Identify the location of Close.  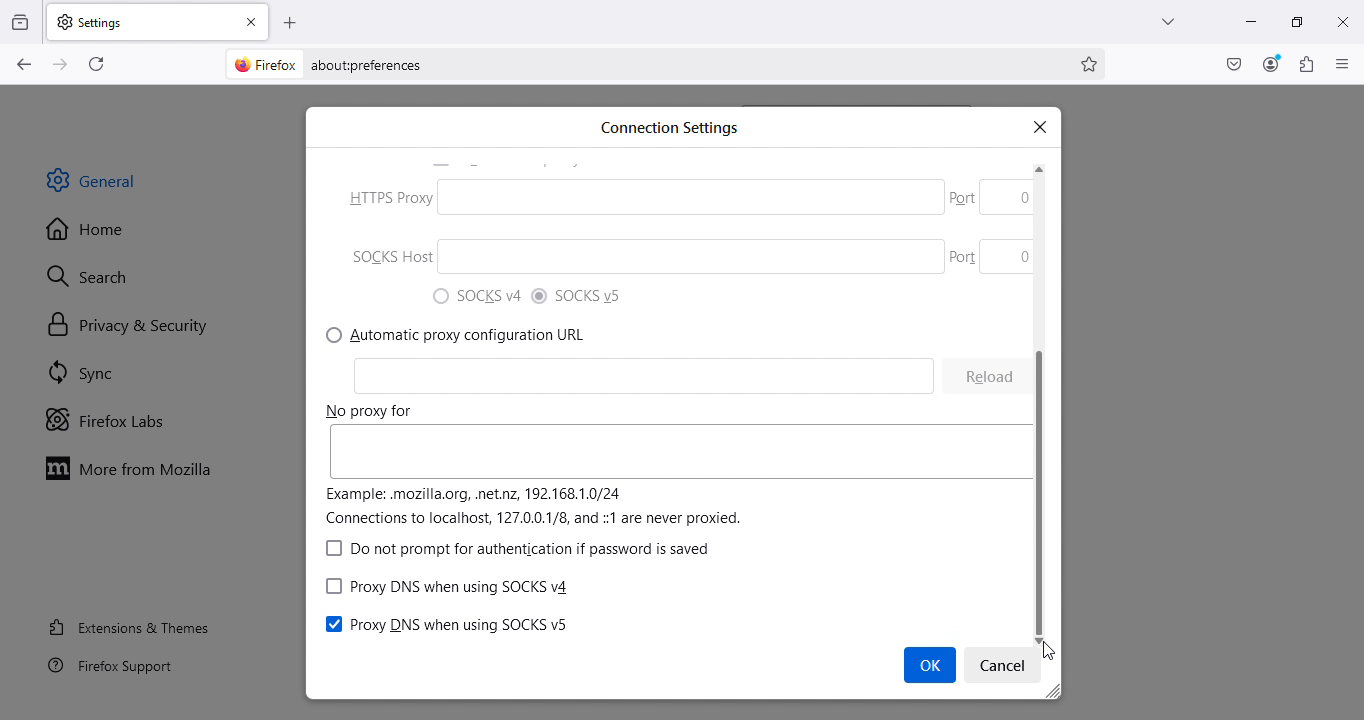
(1342, 21).